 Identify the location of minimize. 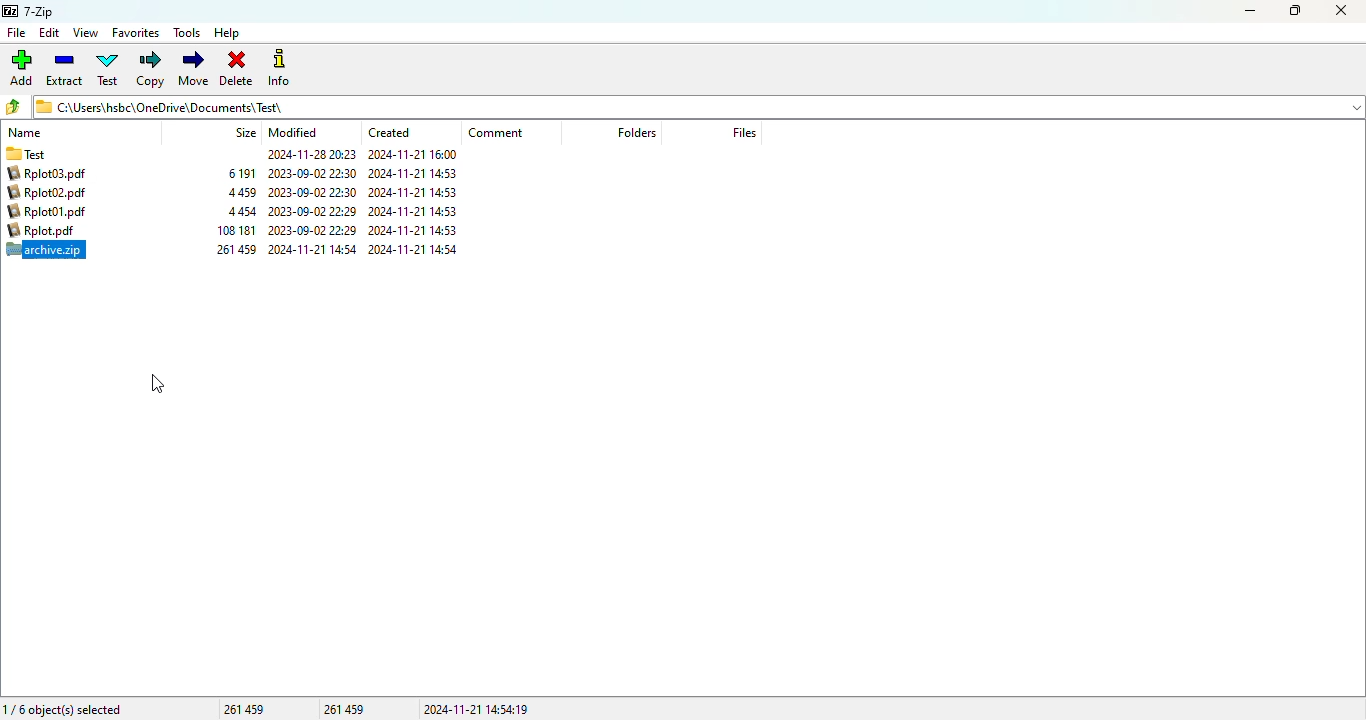
(1251, 11).